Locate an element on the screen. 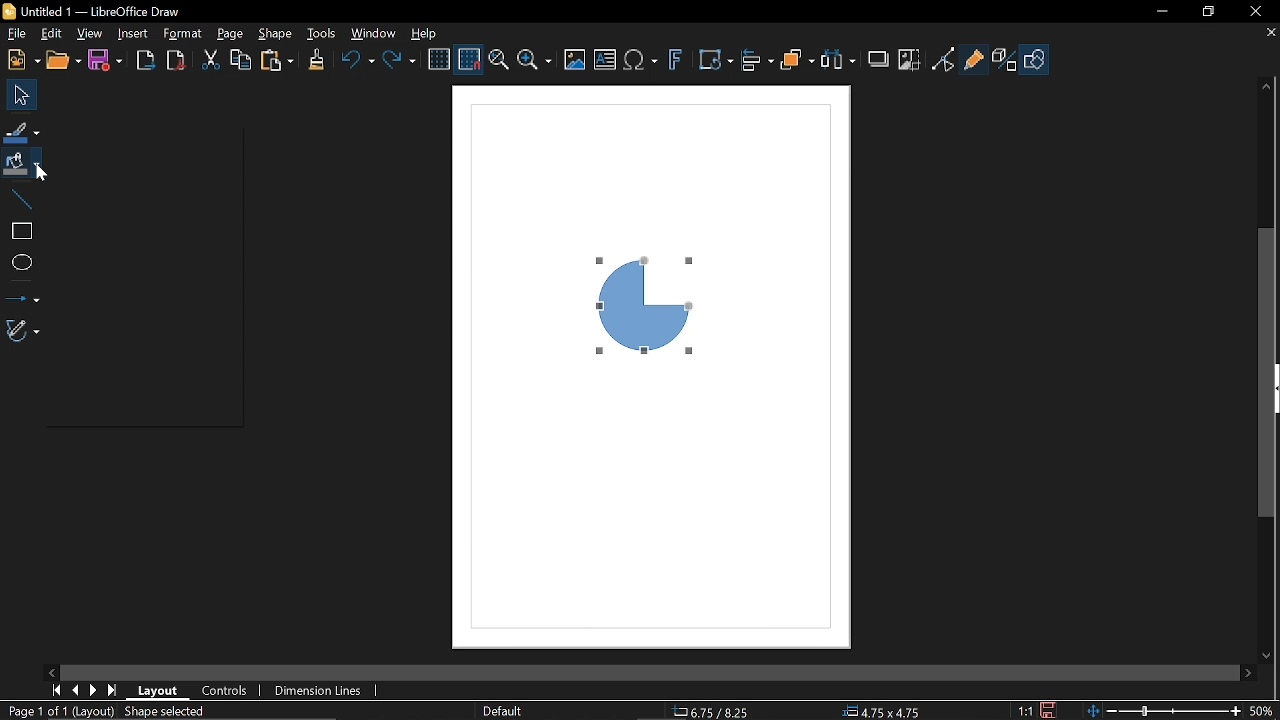 The width and height of the screenshot is (1280, 720). View is located at coordinates (90, 34).